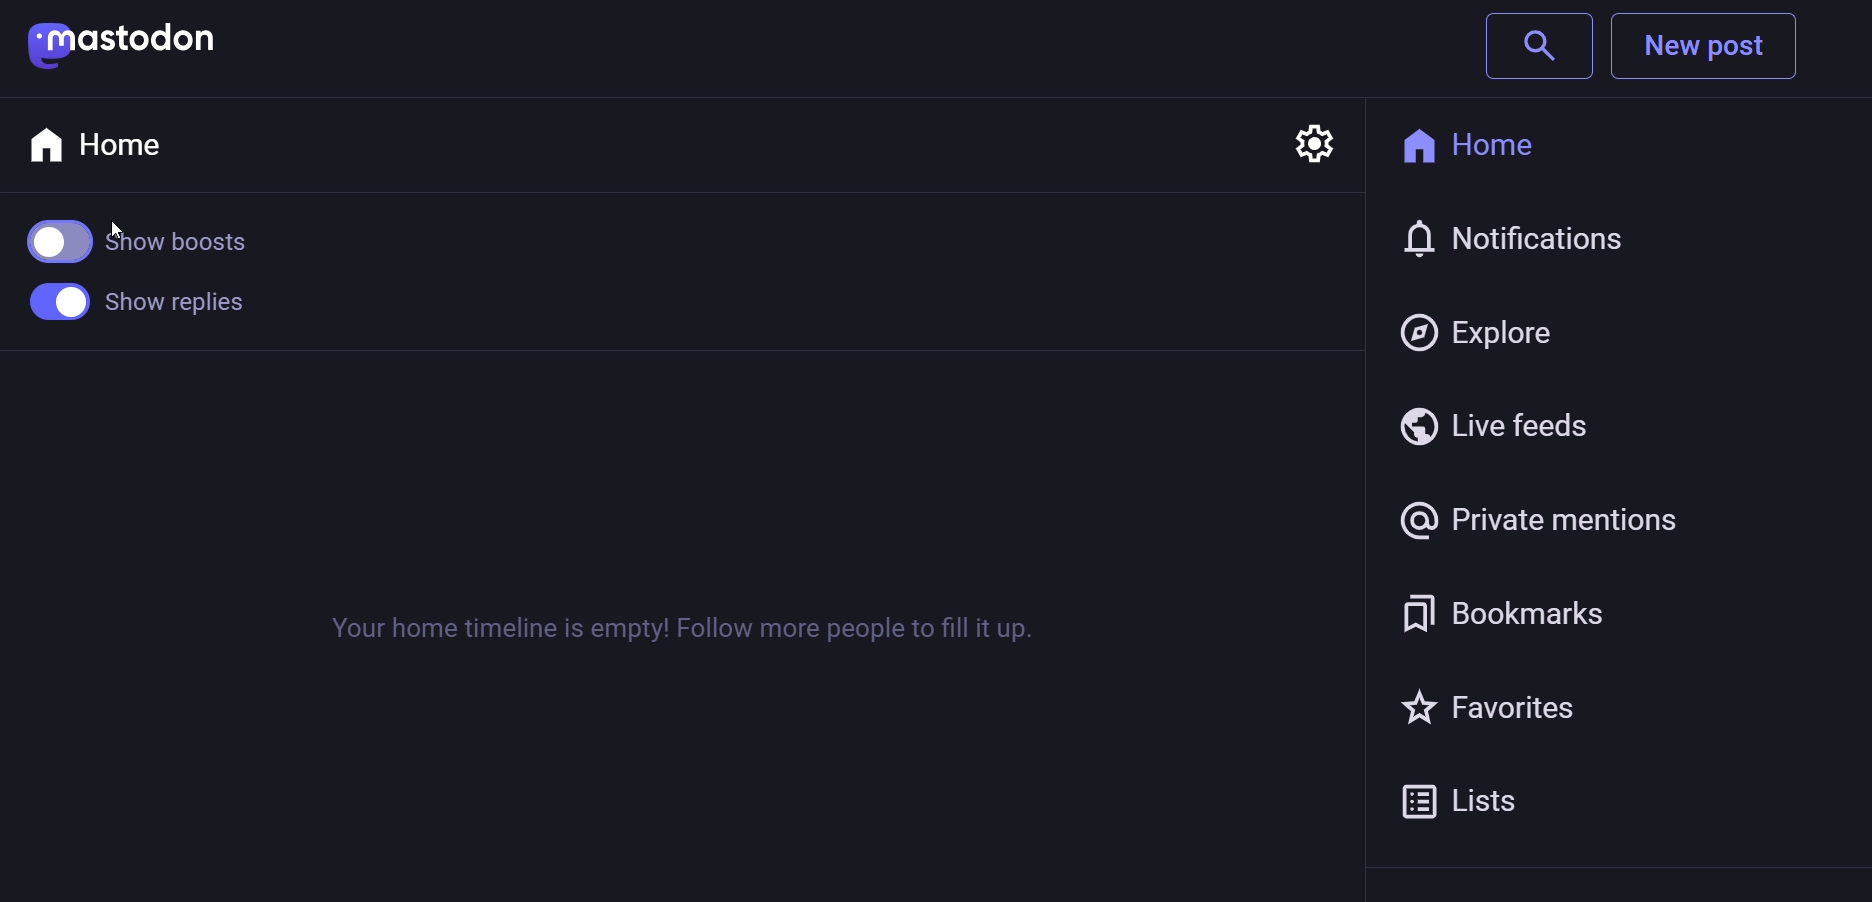  Describe the element at coordinates (123, 146) in the screenshot. I see `Home` at that location.